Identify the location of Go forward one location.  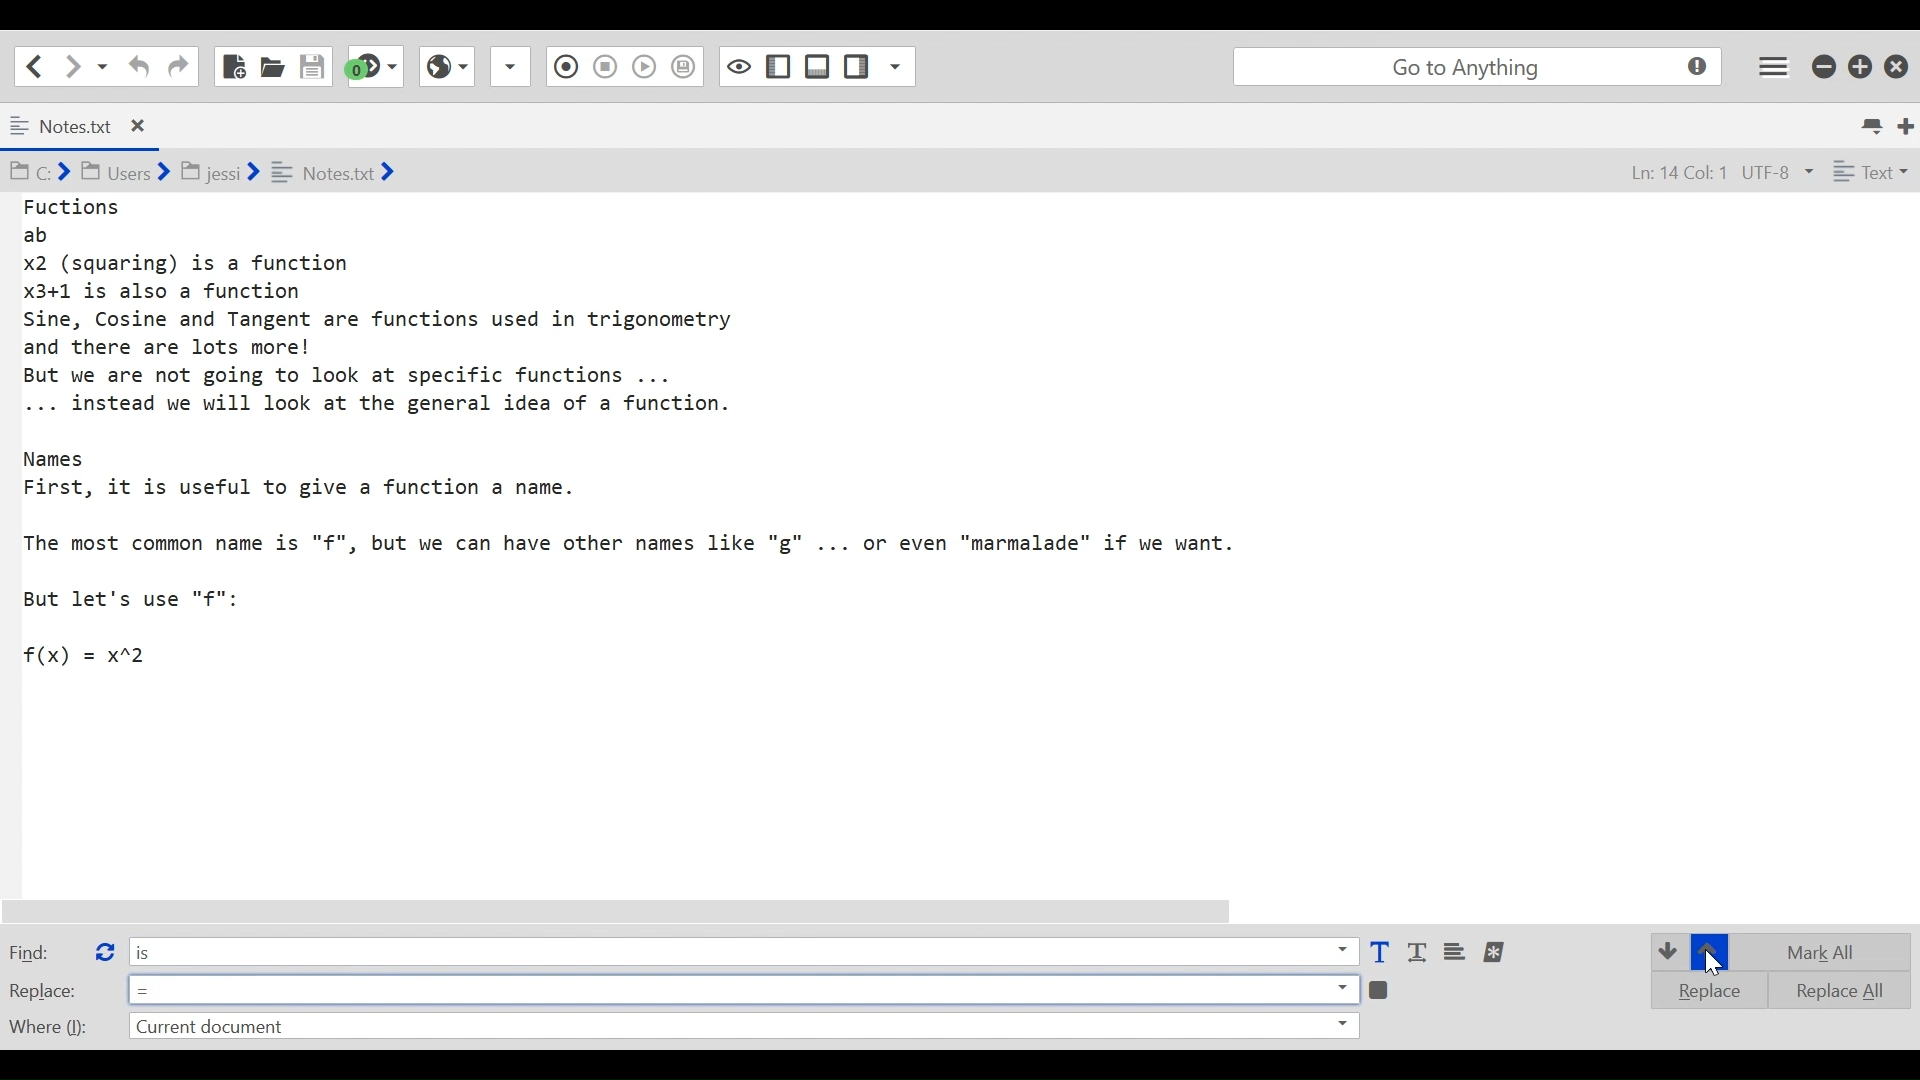
(74, 65).